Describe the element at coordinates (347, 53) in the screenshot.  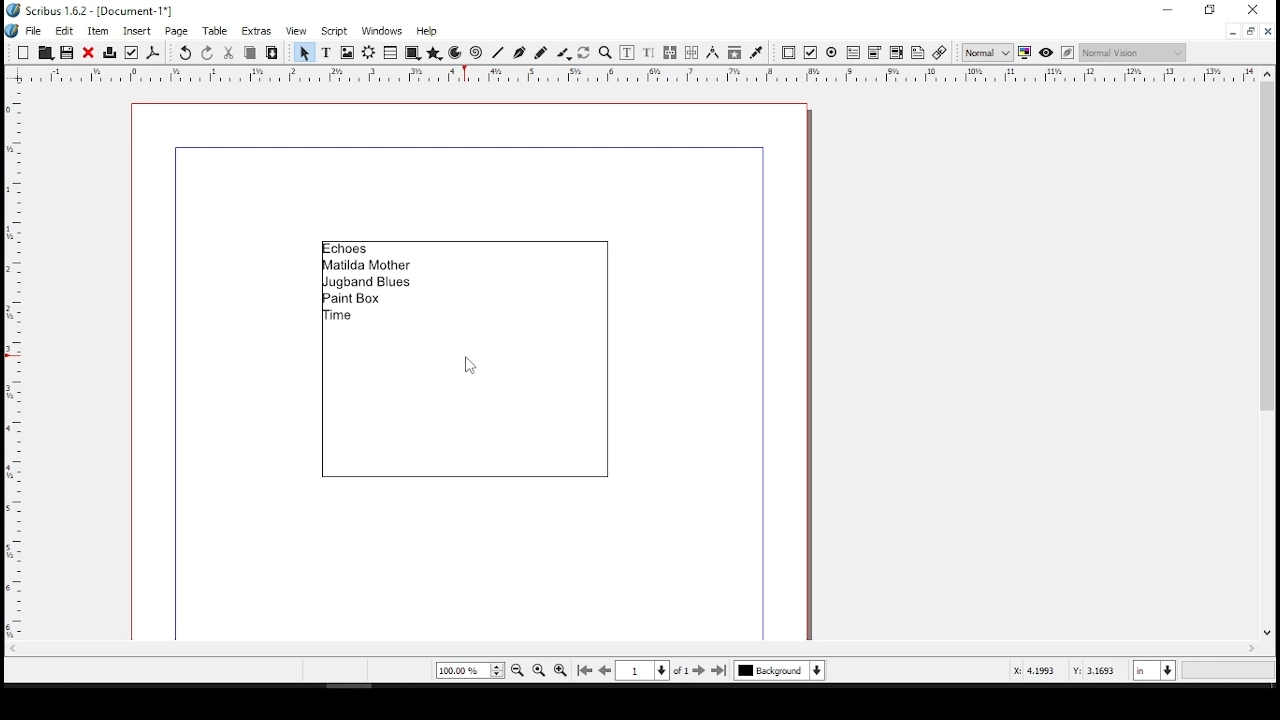
I see `image frame` at that location.